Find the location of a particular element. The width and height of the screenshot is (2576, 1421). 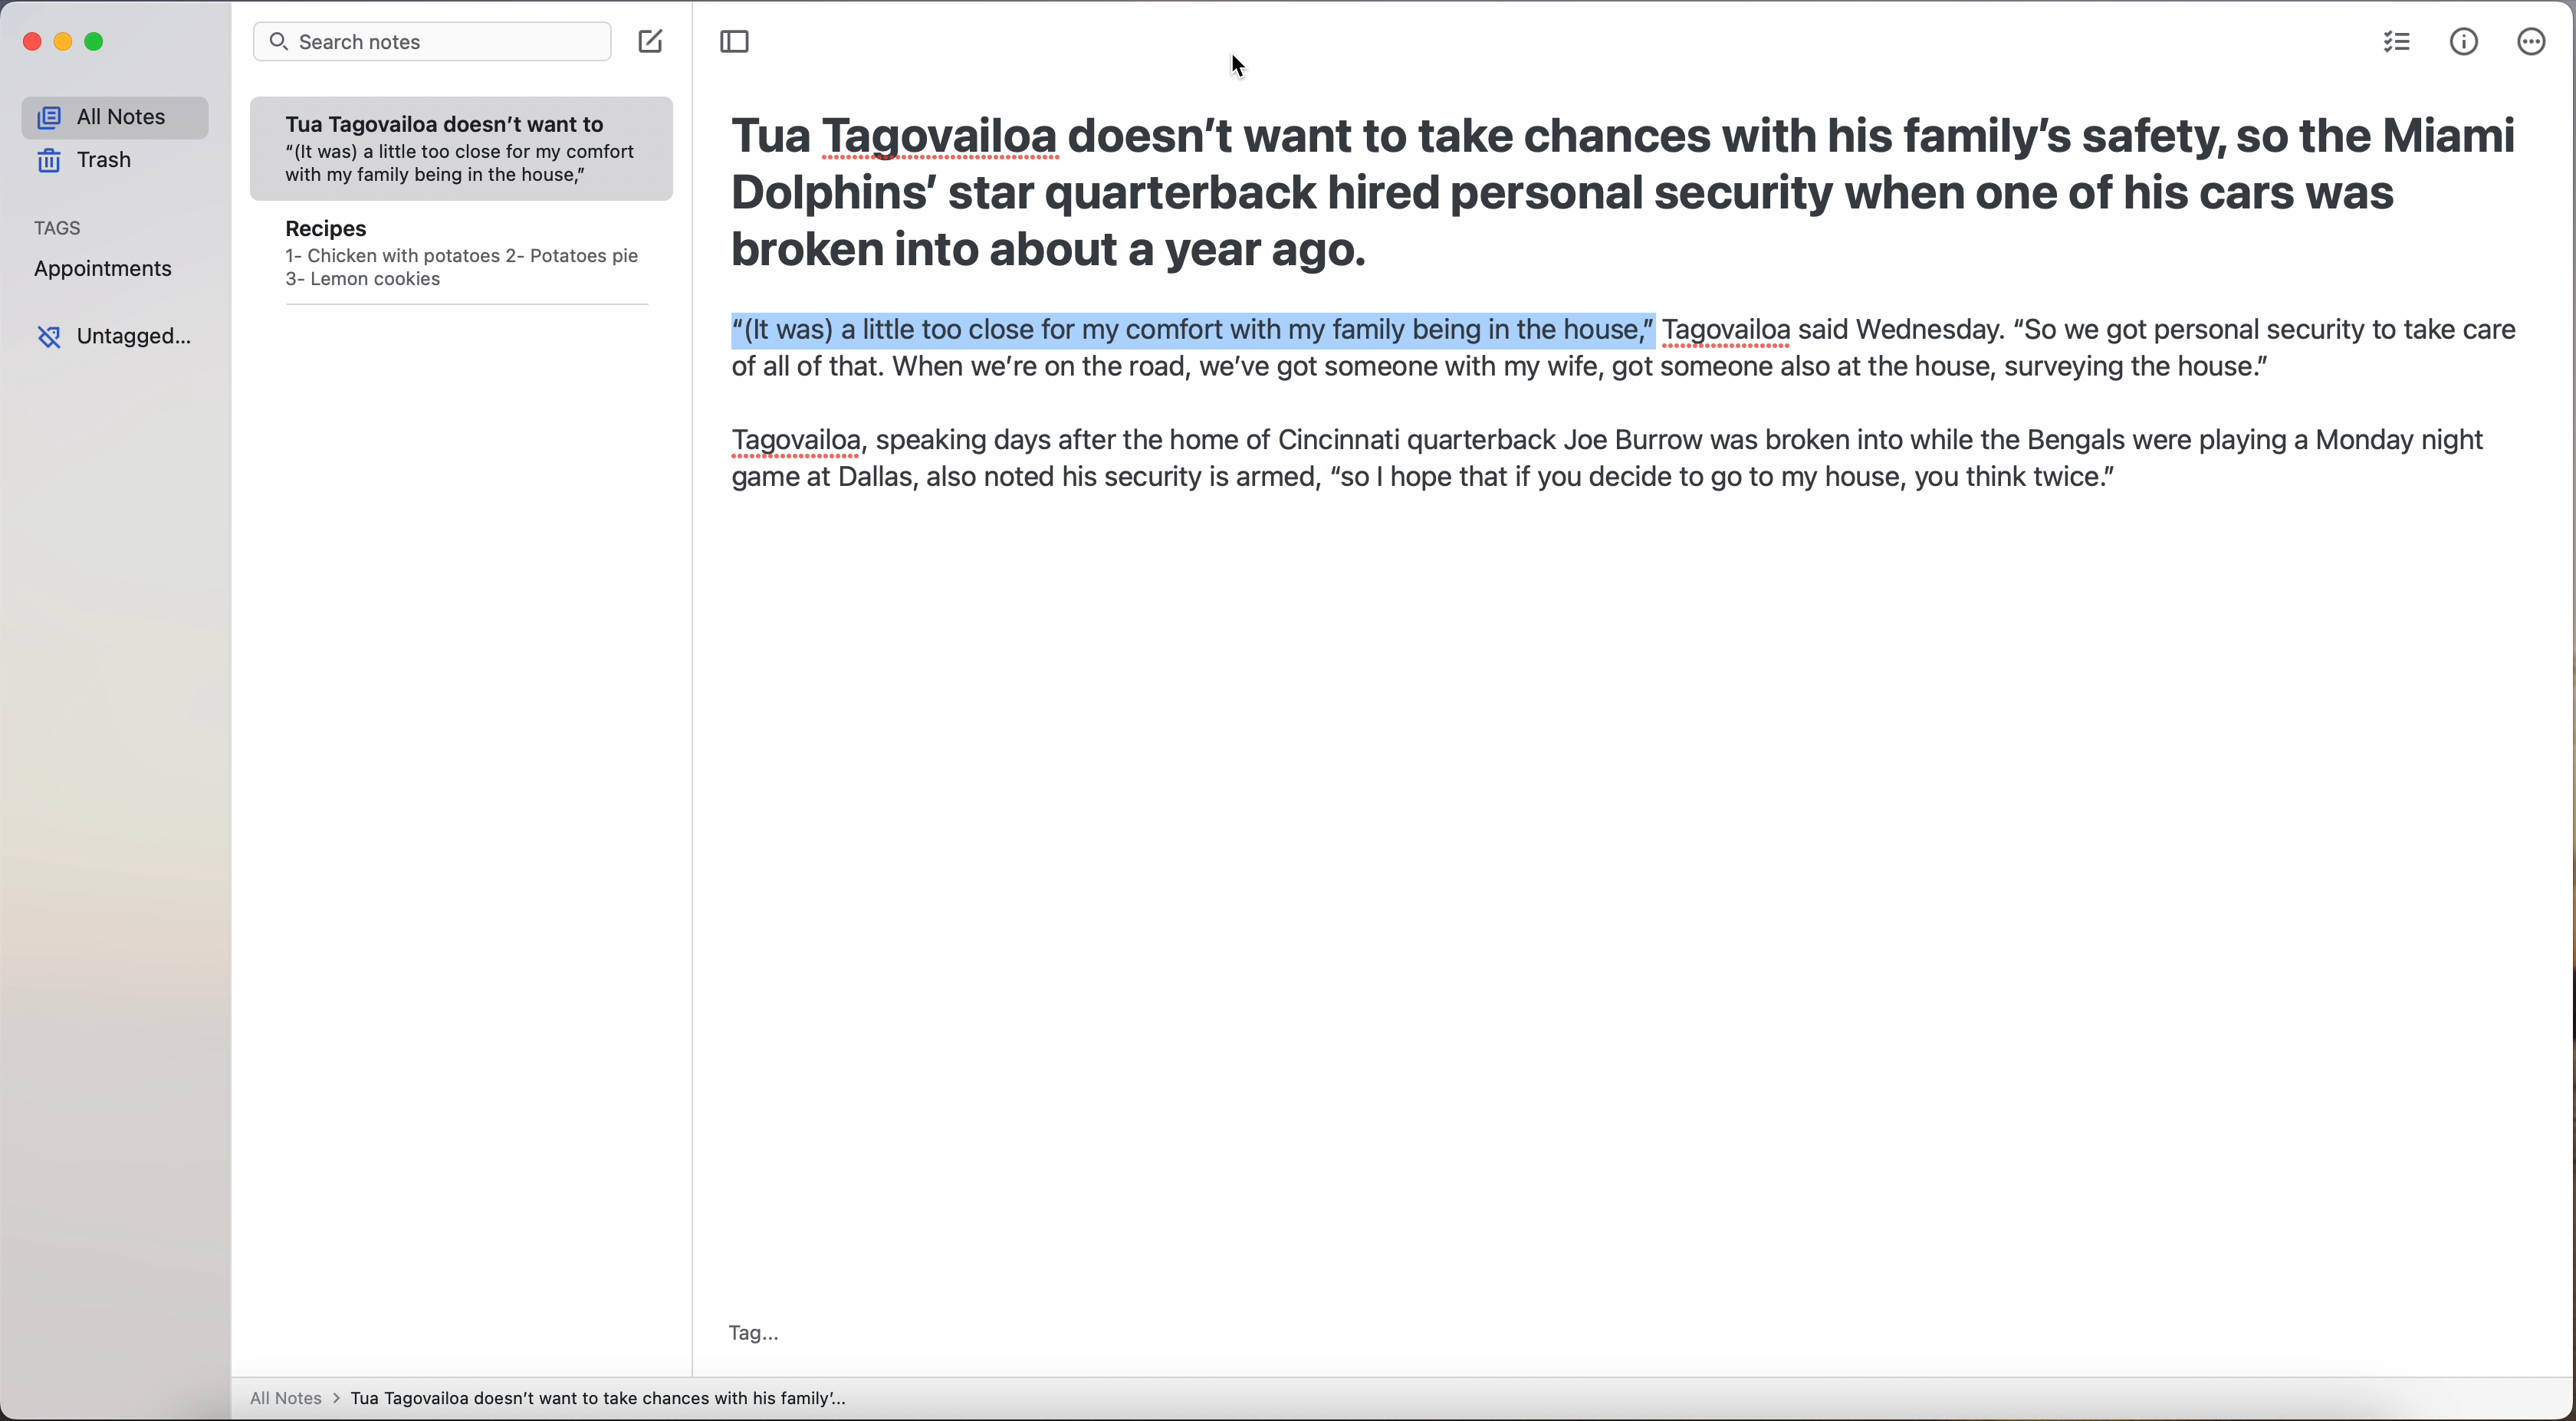

metrics is located at coordinates (2465, 43).